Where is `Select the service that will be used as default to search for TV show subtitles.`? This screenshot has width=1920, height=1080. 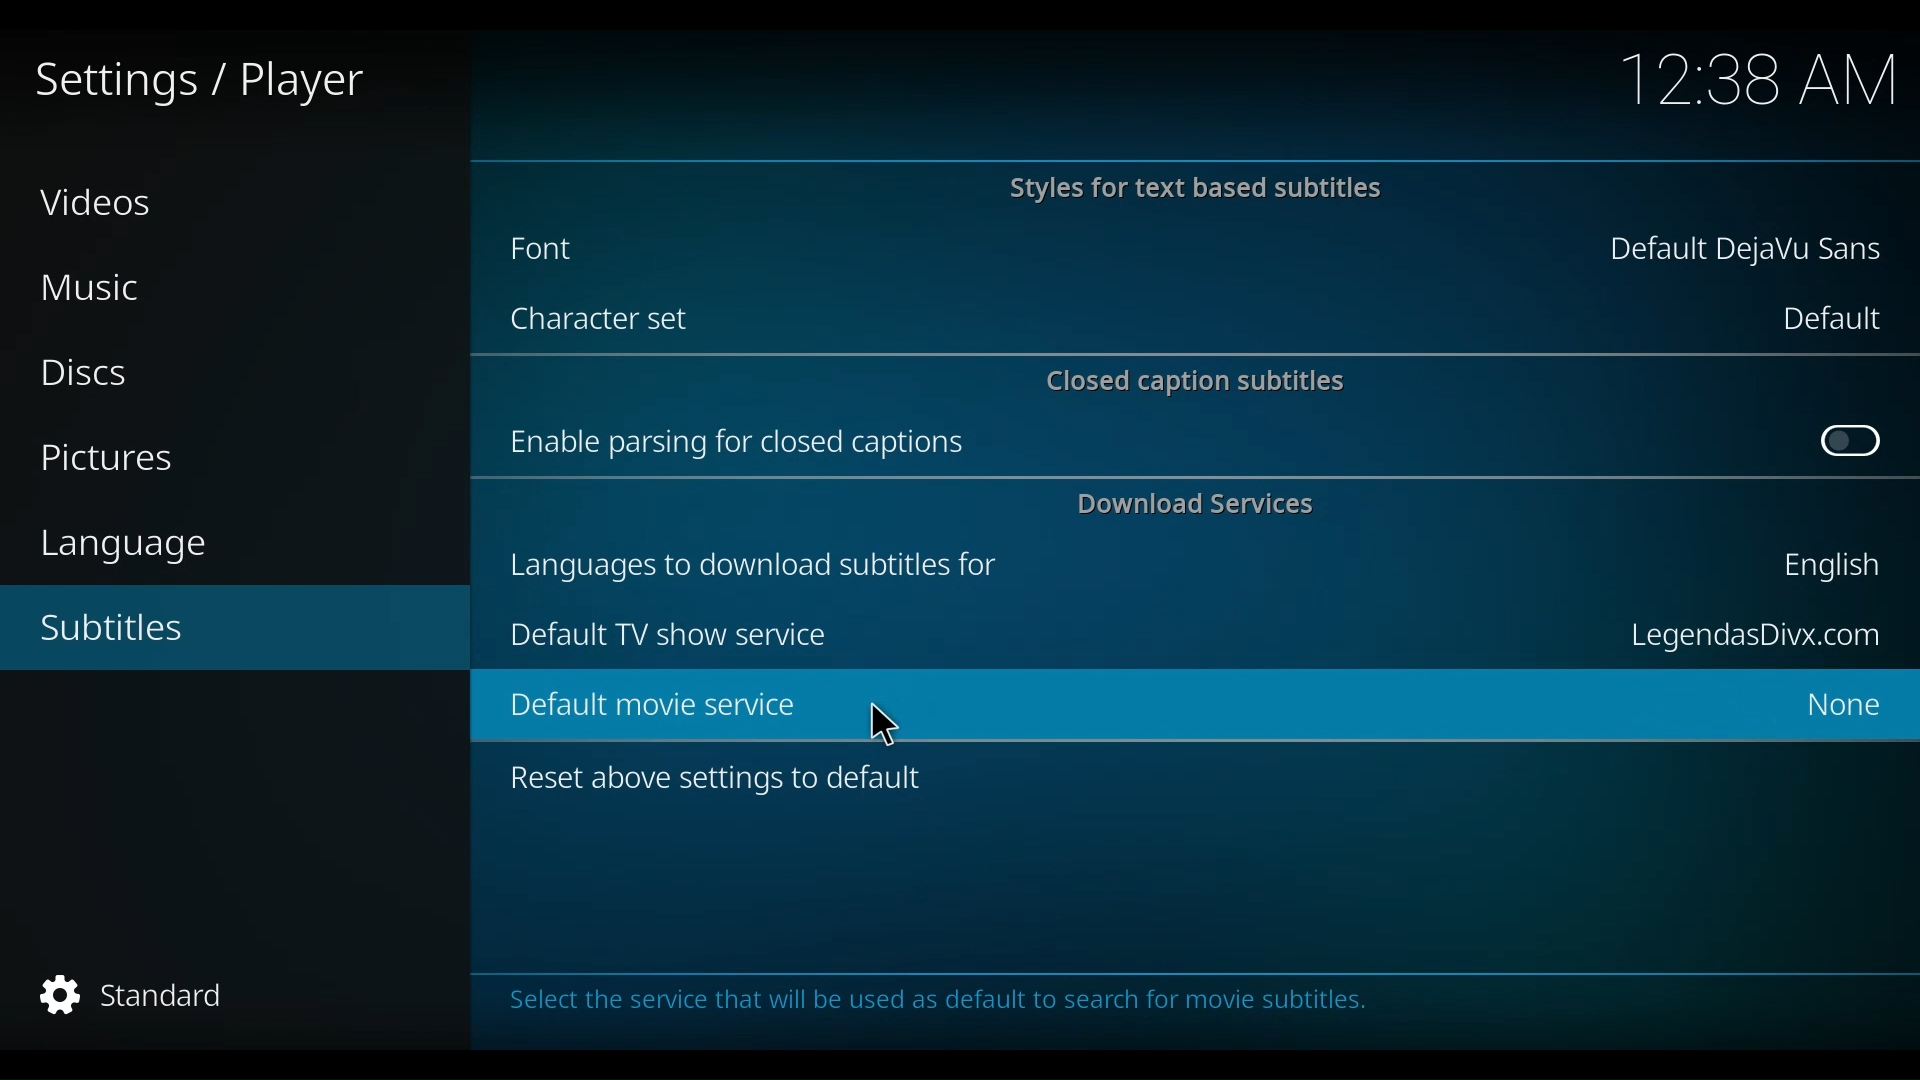 Select the service that will be used as default to search for TV show subtitles. is located at coordinates (993, 1008).